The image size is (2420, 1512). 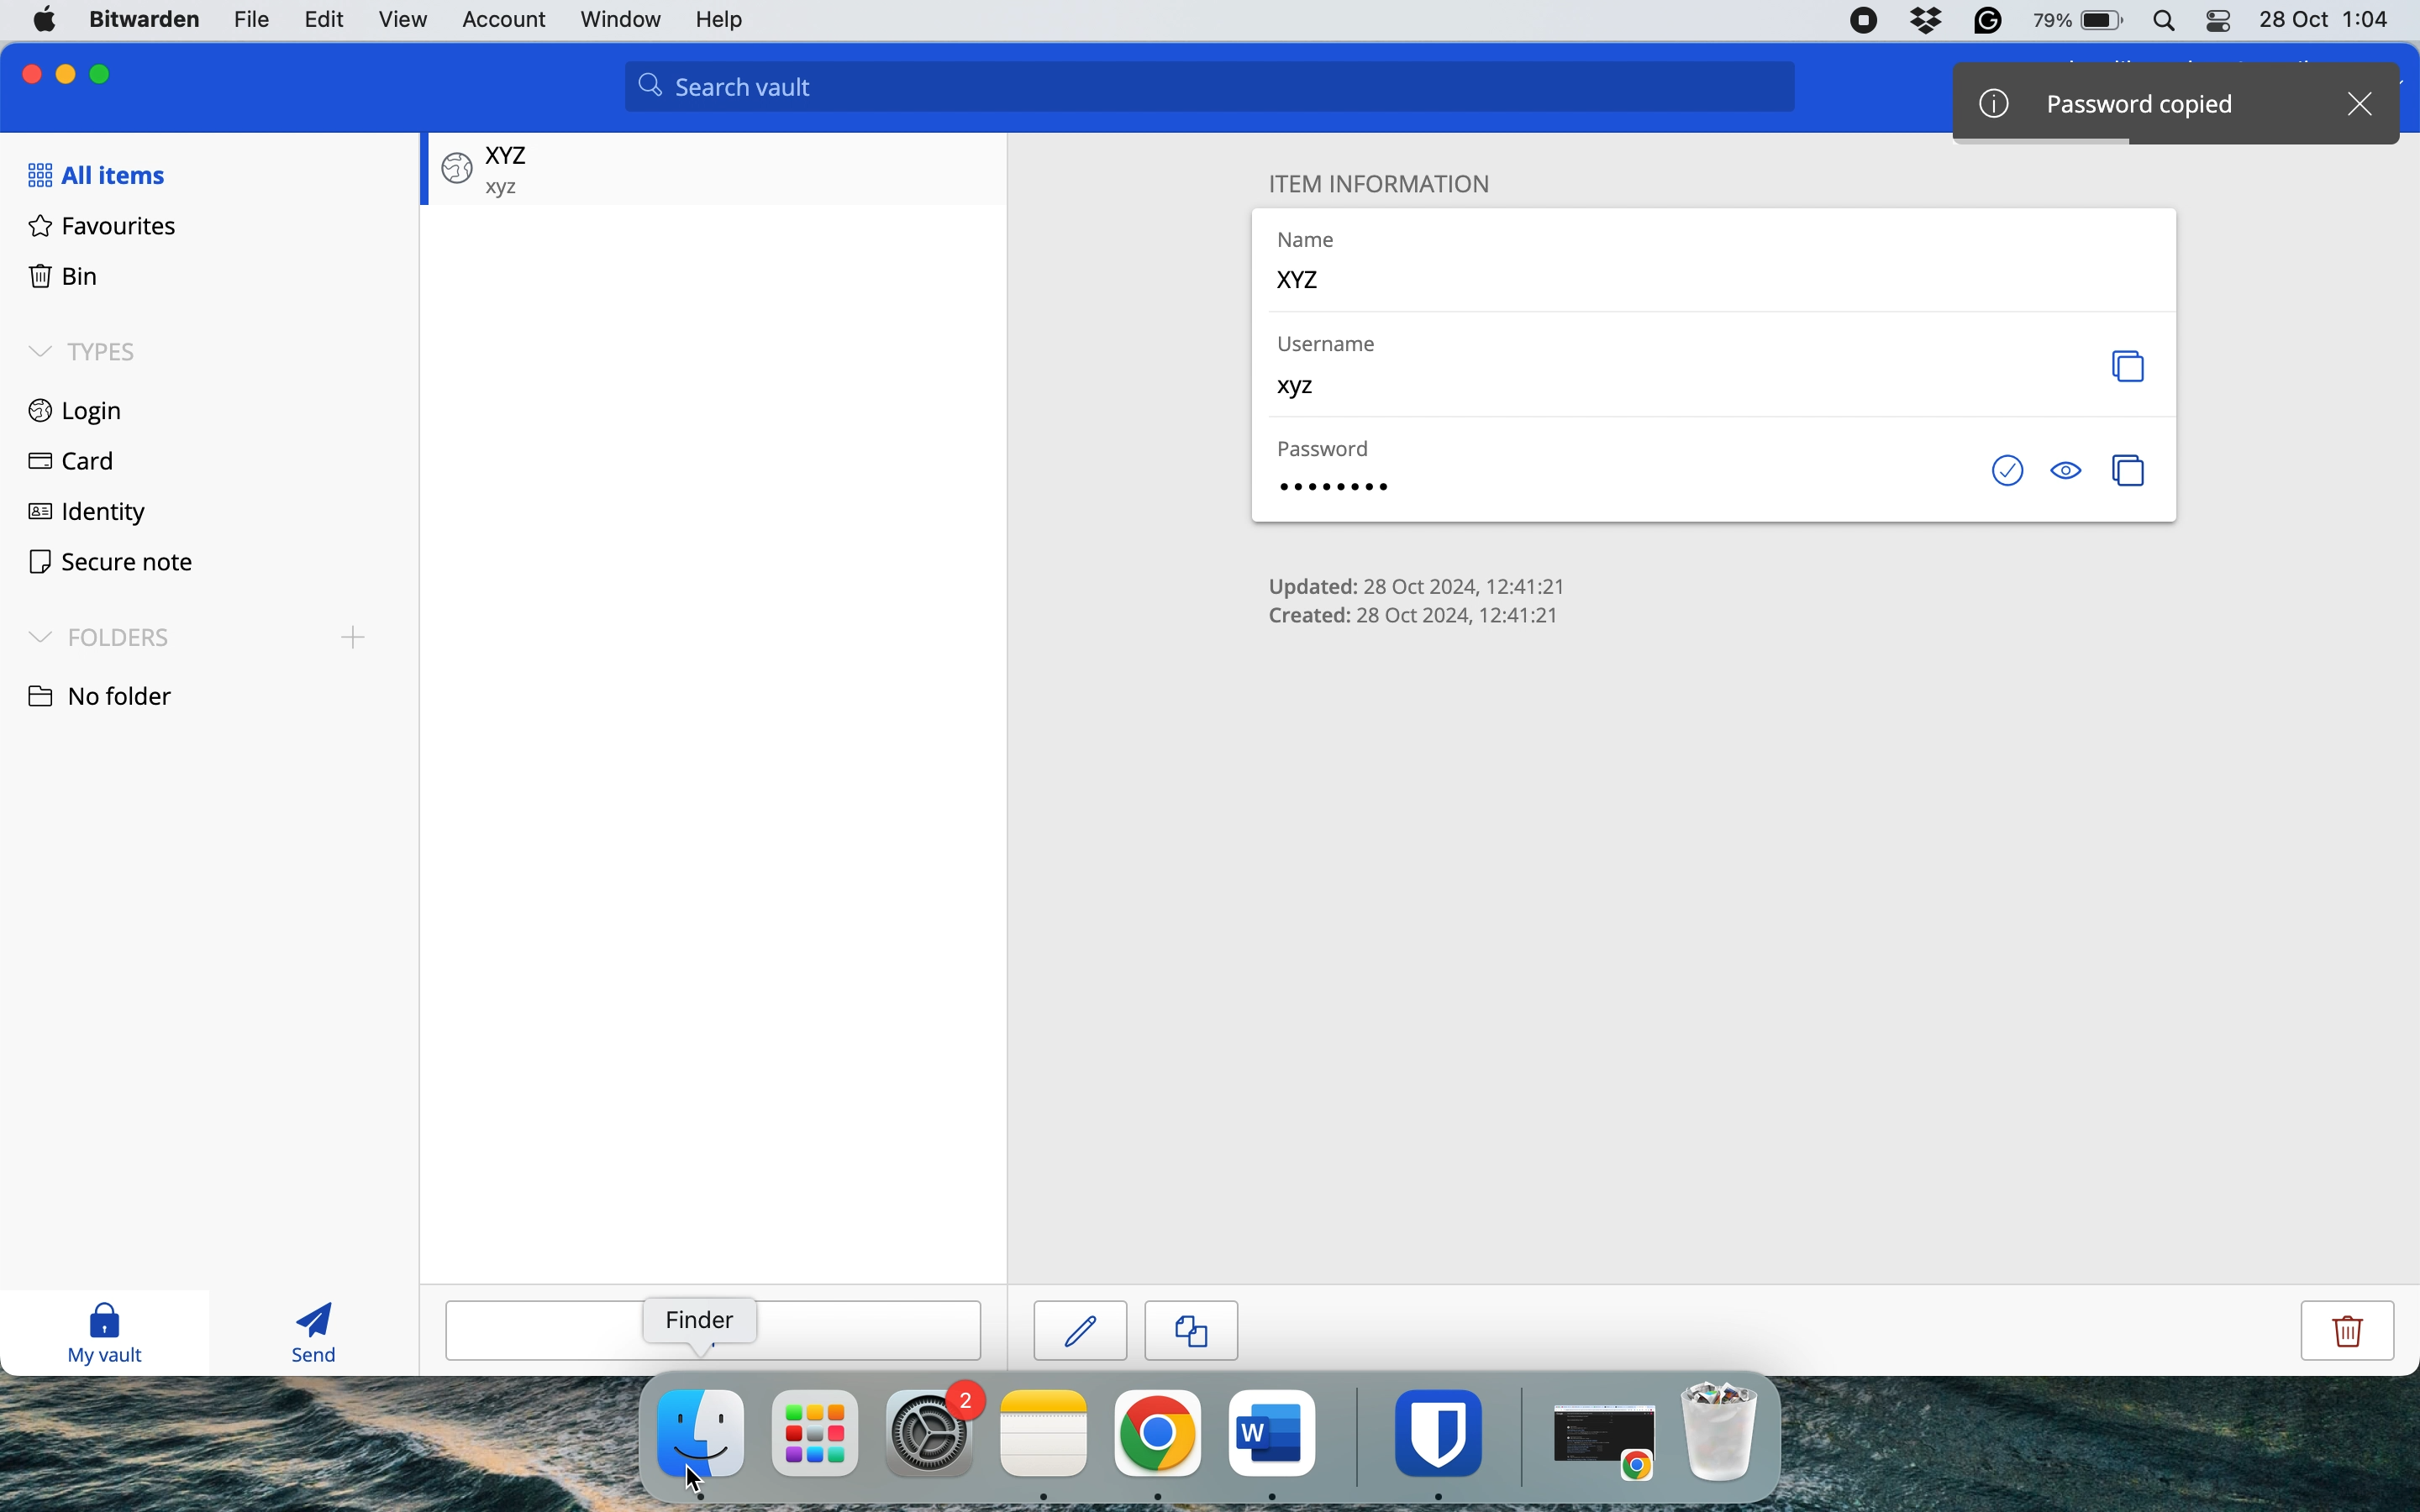 What do you see at coordinates (95, 174) in the screenshot?
I see `all items` at bounding box center [95, 174].